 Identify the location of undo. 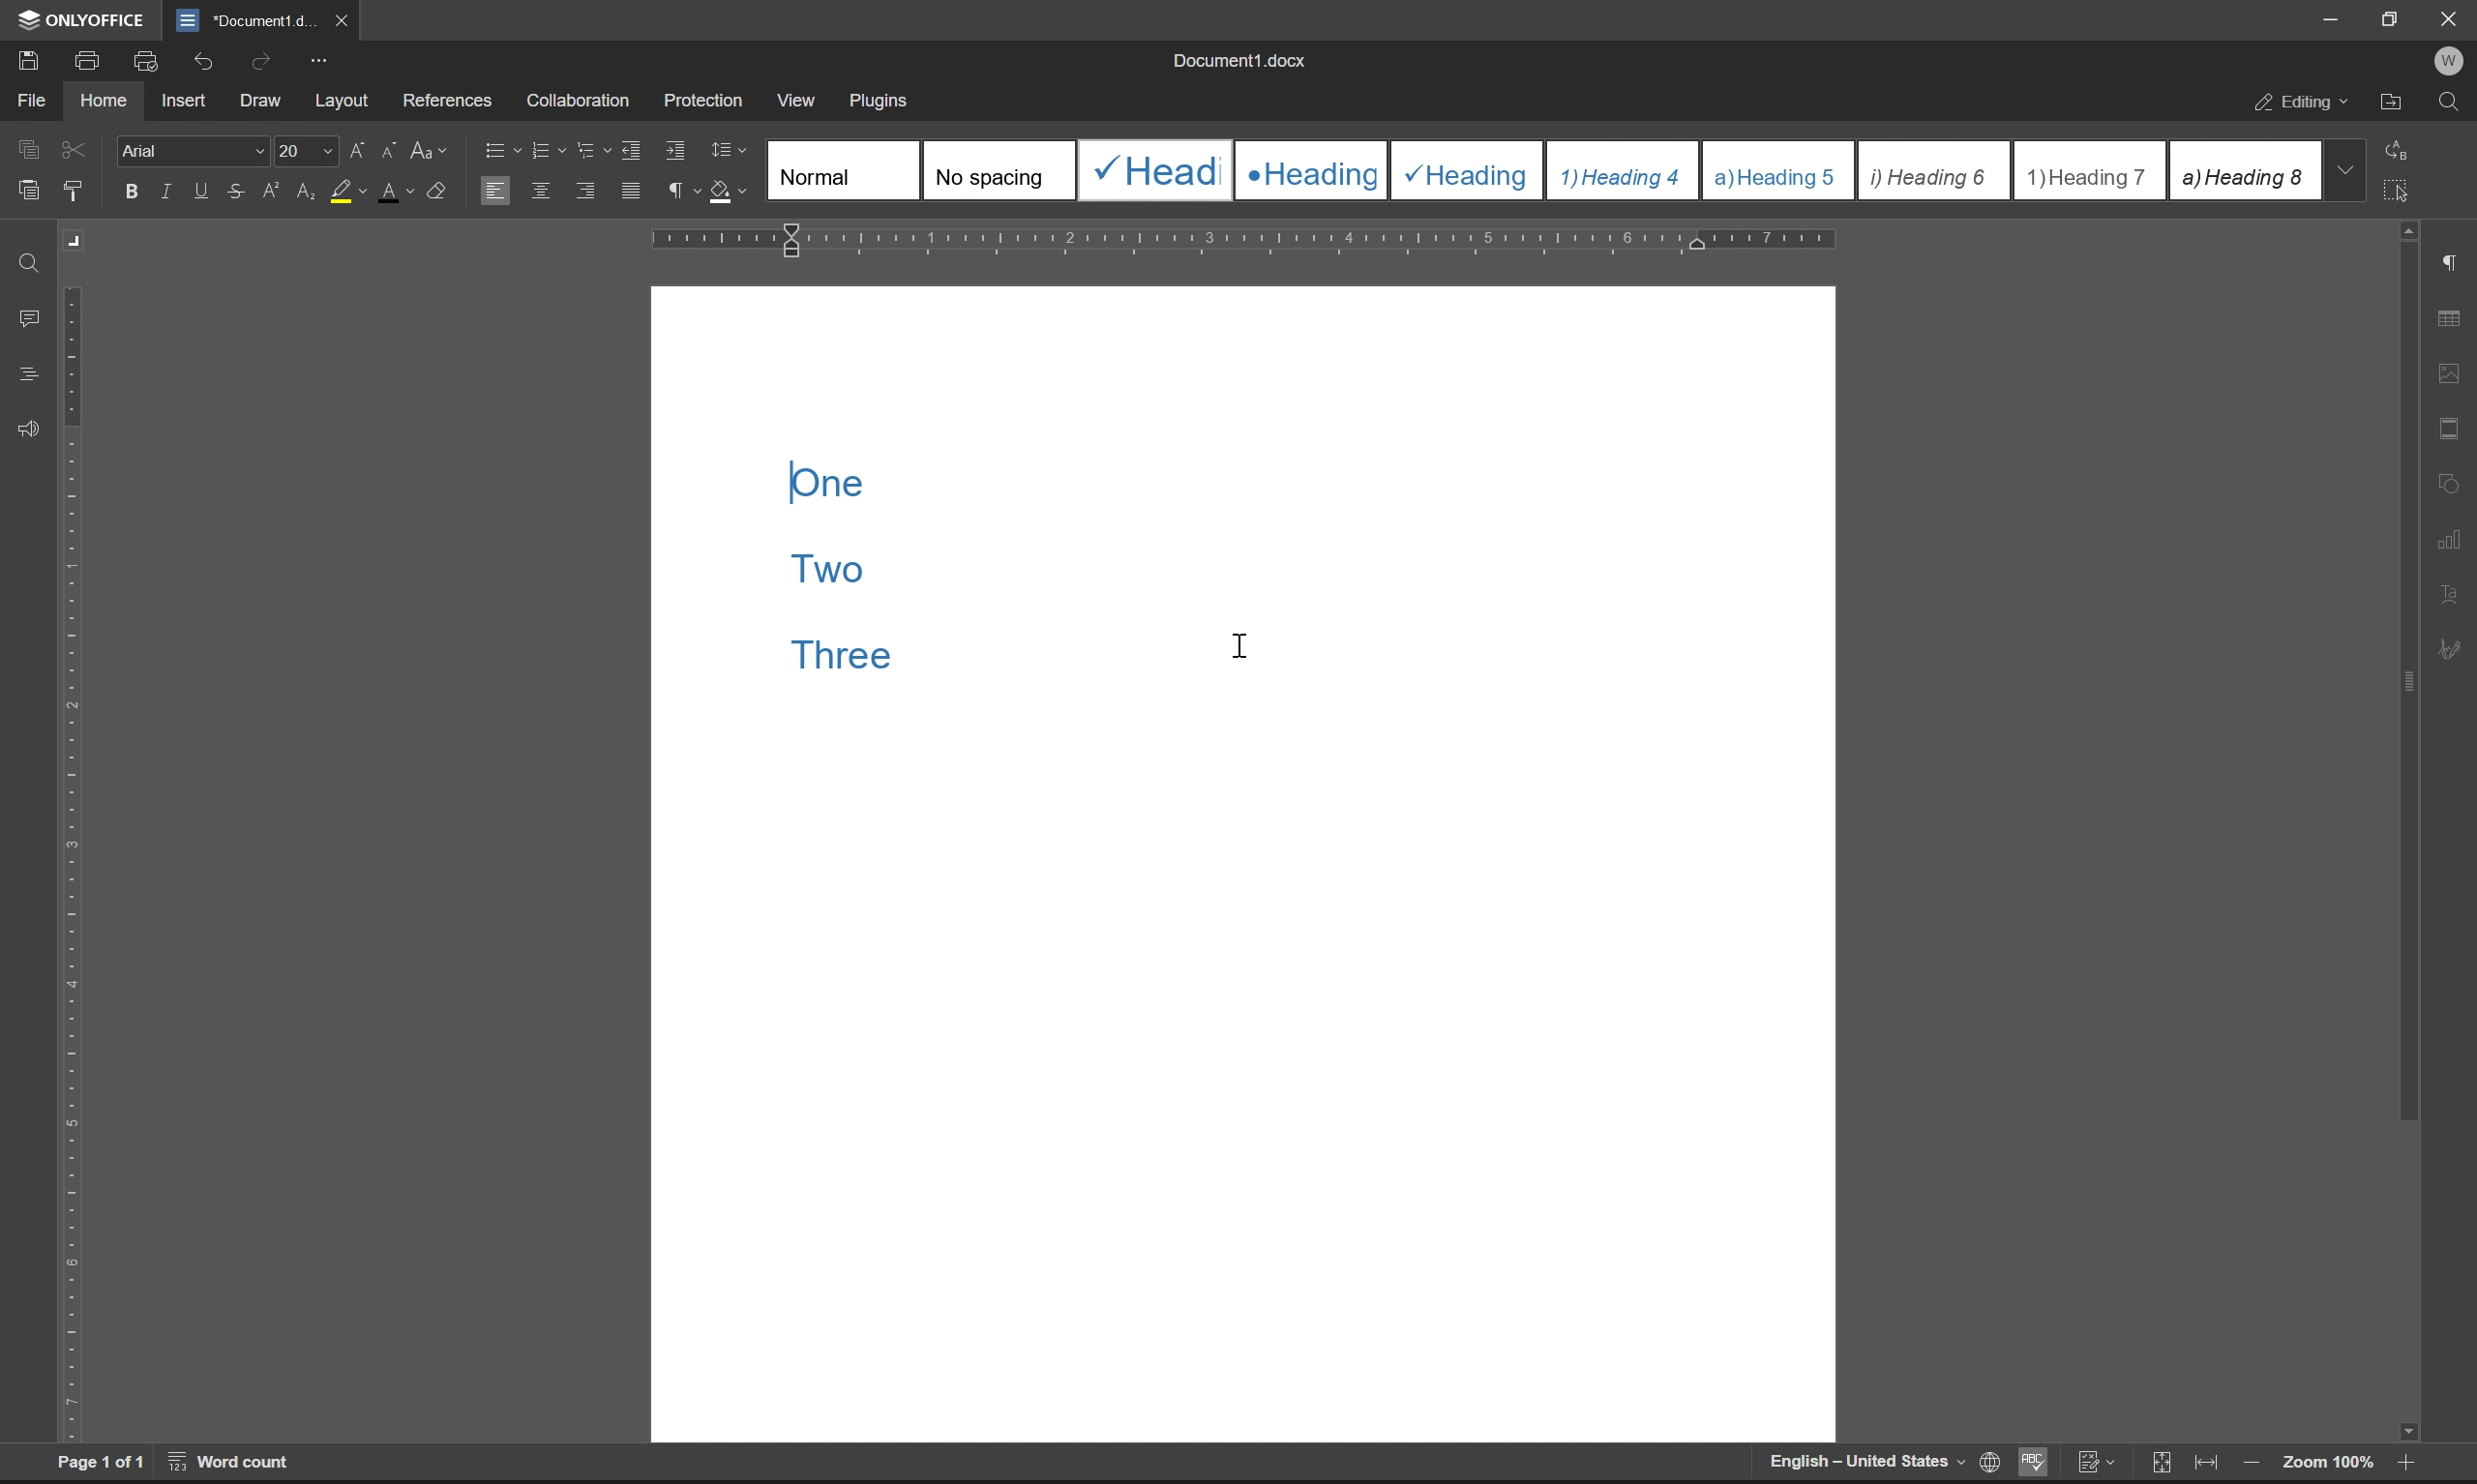
(200, 64).